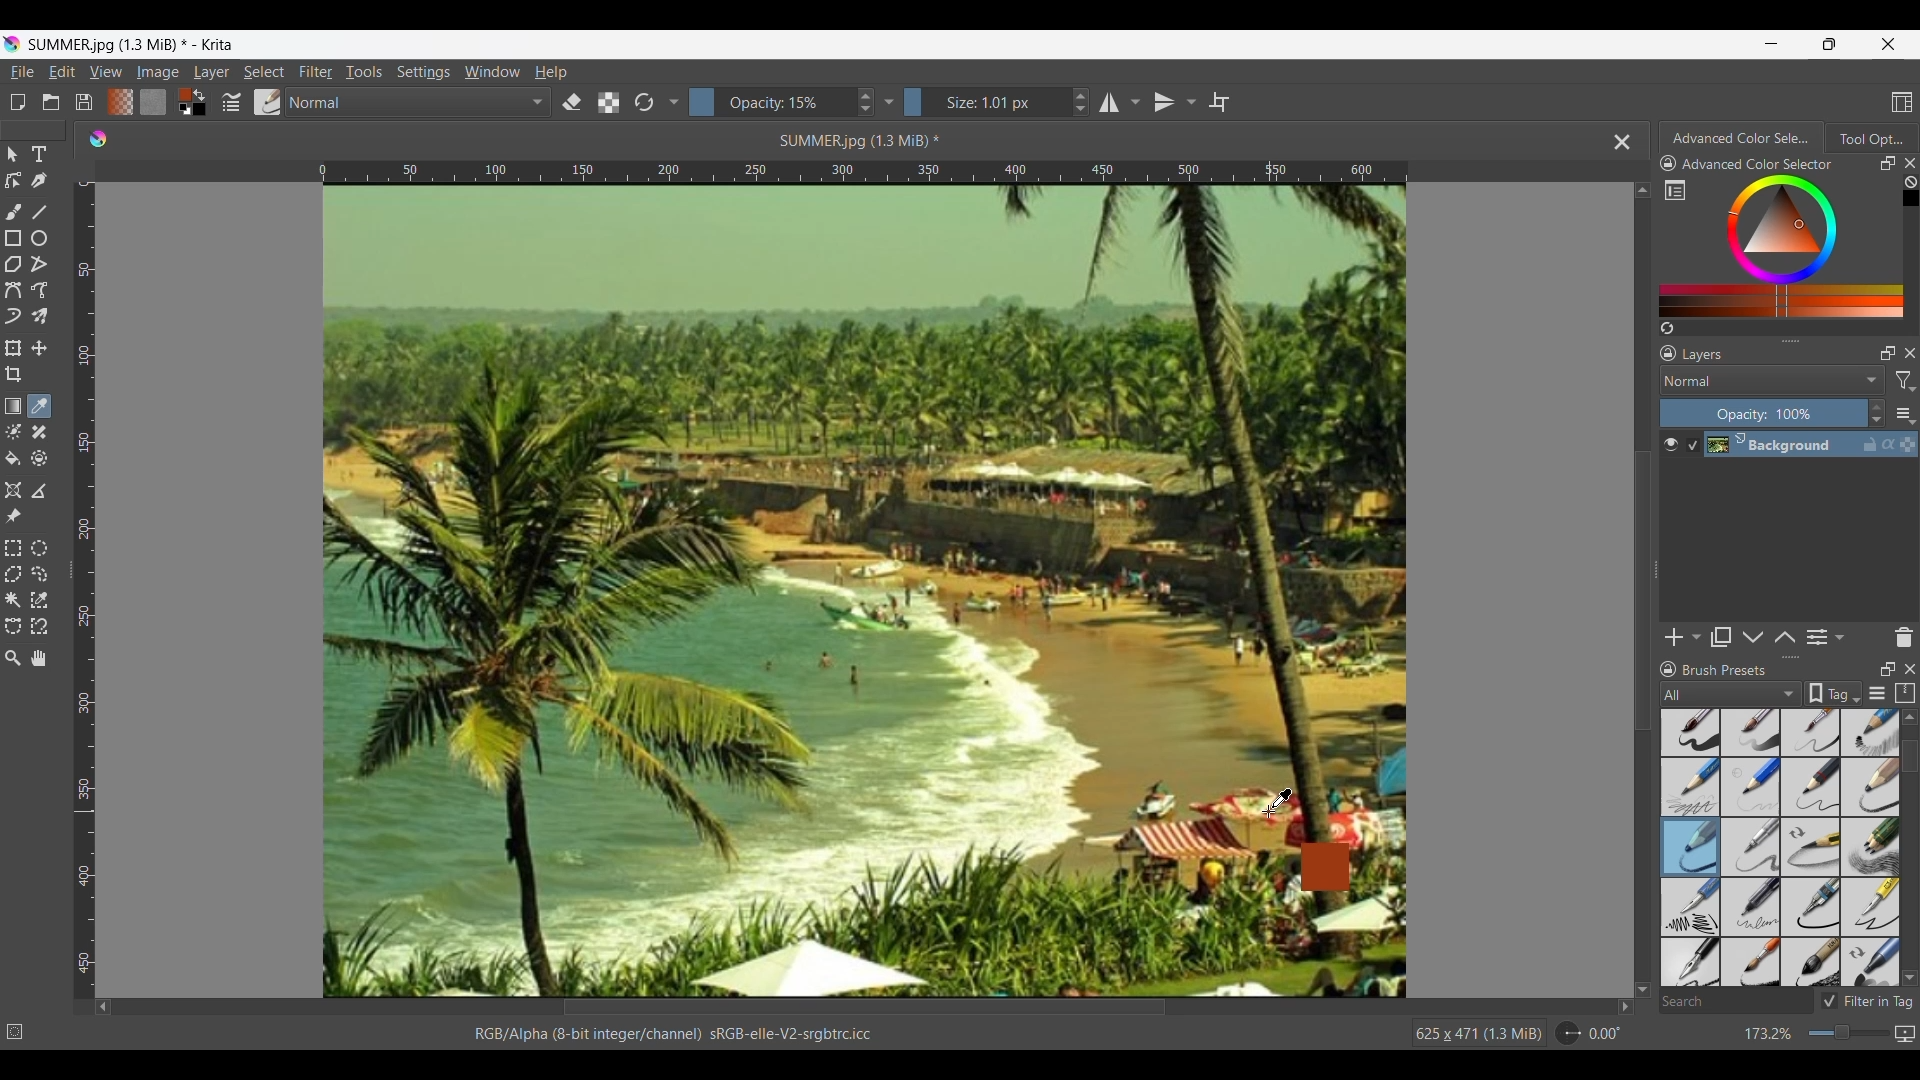 This screenshot has height=1080, width=1920. I want to click on Vertical slide bar, so click(1643, 591).